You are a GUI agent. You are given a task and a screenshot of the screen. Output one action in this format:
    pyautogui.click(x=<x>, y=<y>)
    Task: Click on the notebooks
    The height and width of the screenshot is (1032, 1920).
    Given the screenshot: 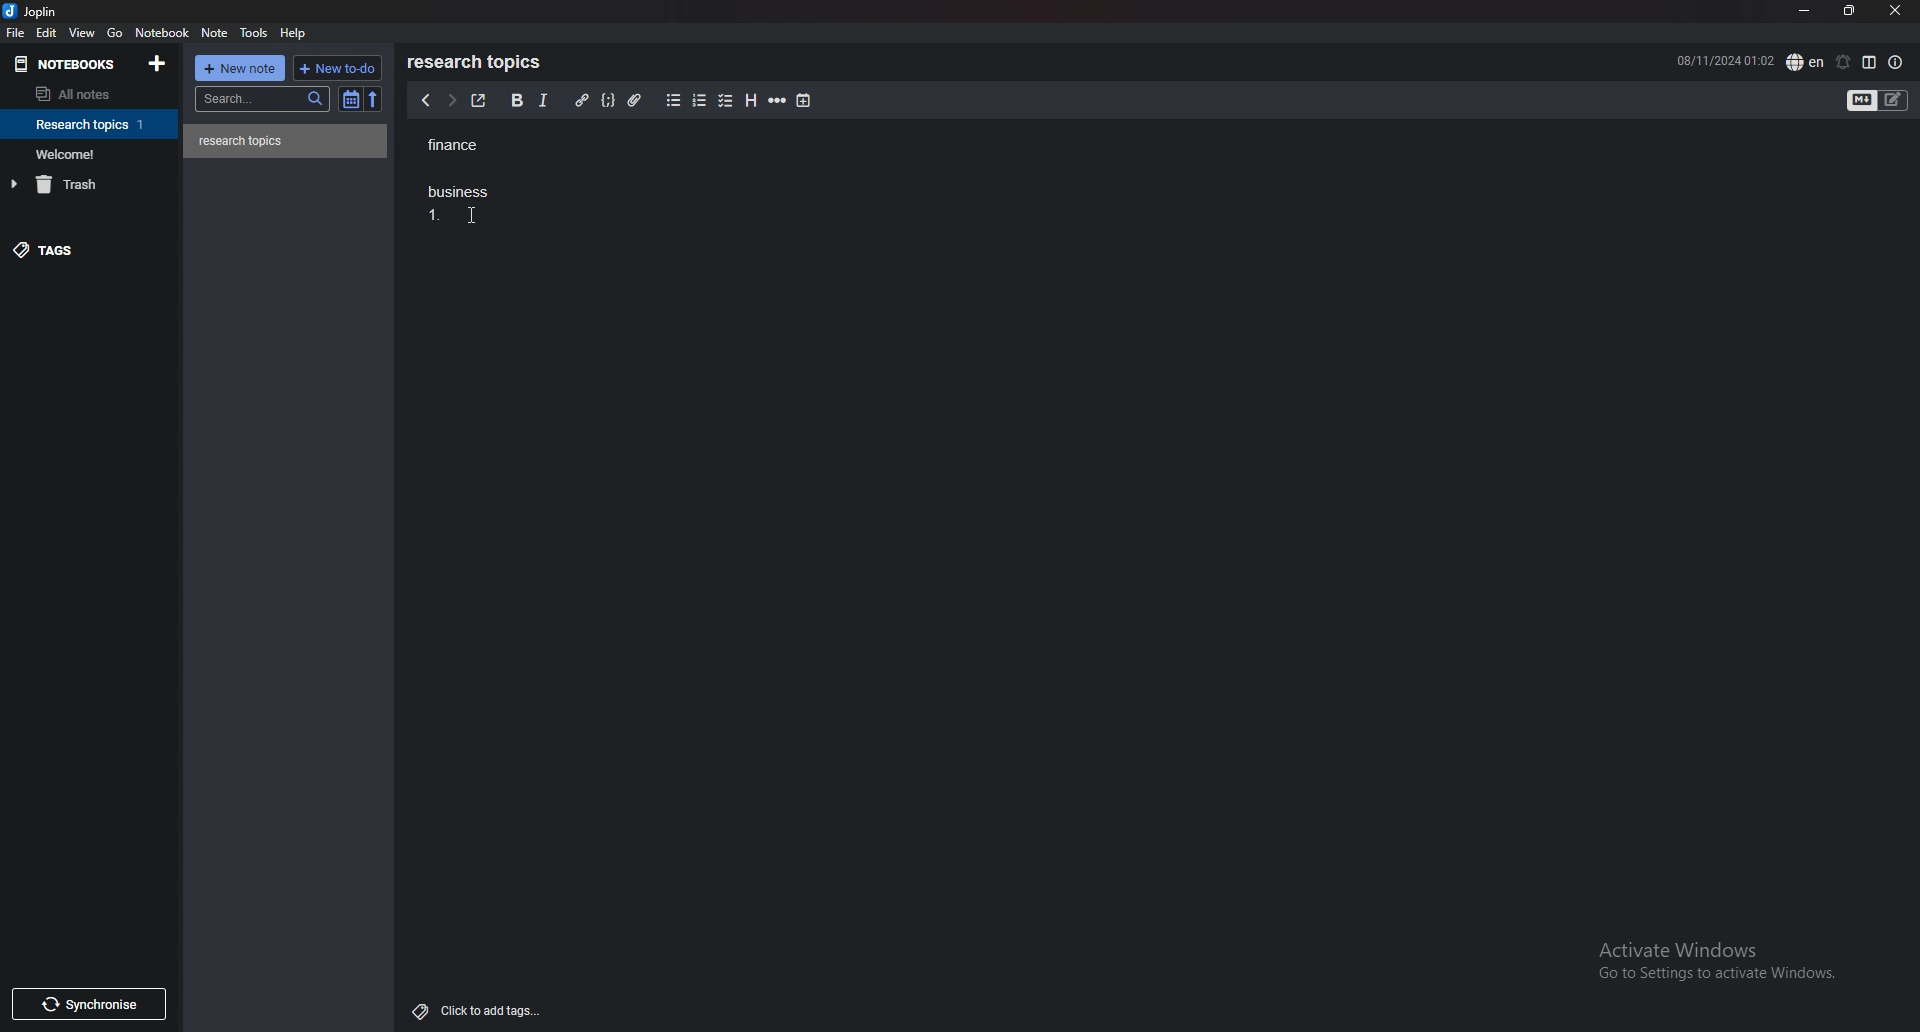 What is the action you would take?
    pyautogui.click(x=68, y=63)
    